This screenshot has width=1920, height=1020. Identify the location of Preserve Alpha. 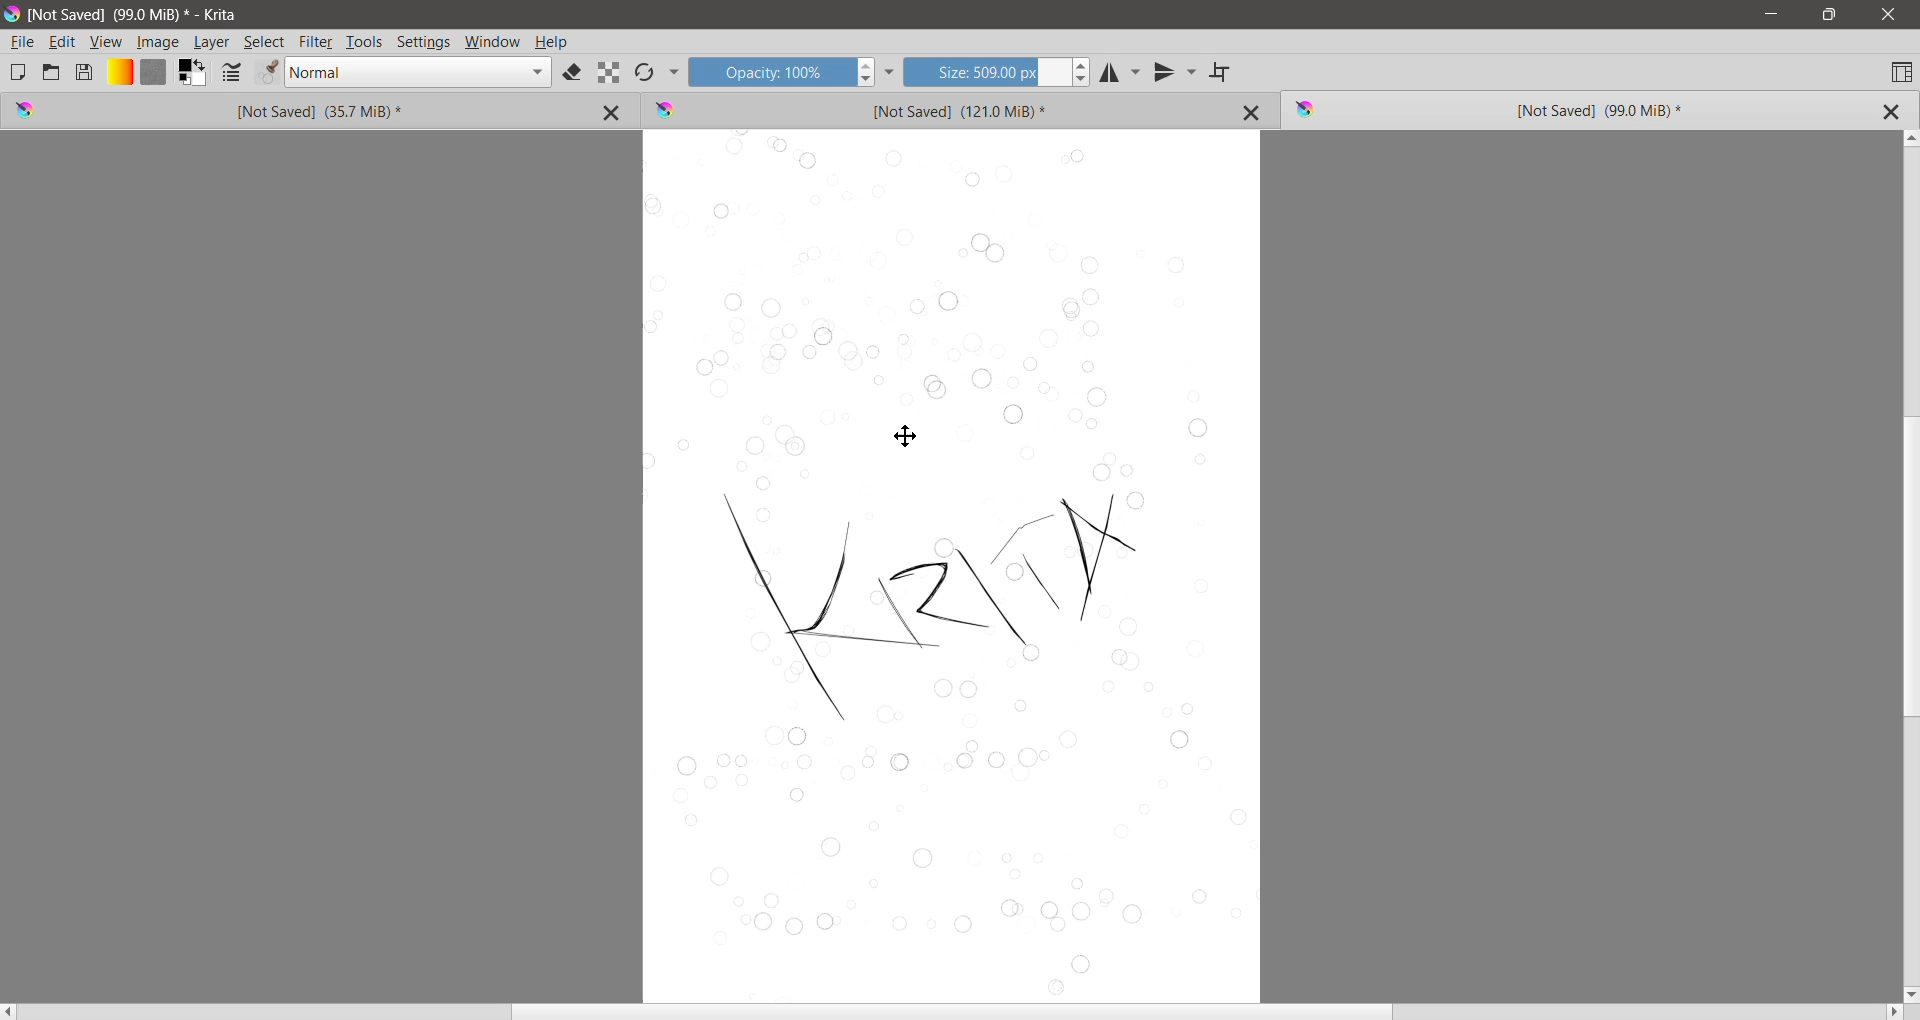
(609, 73).